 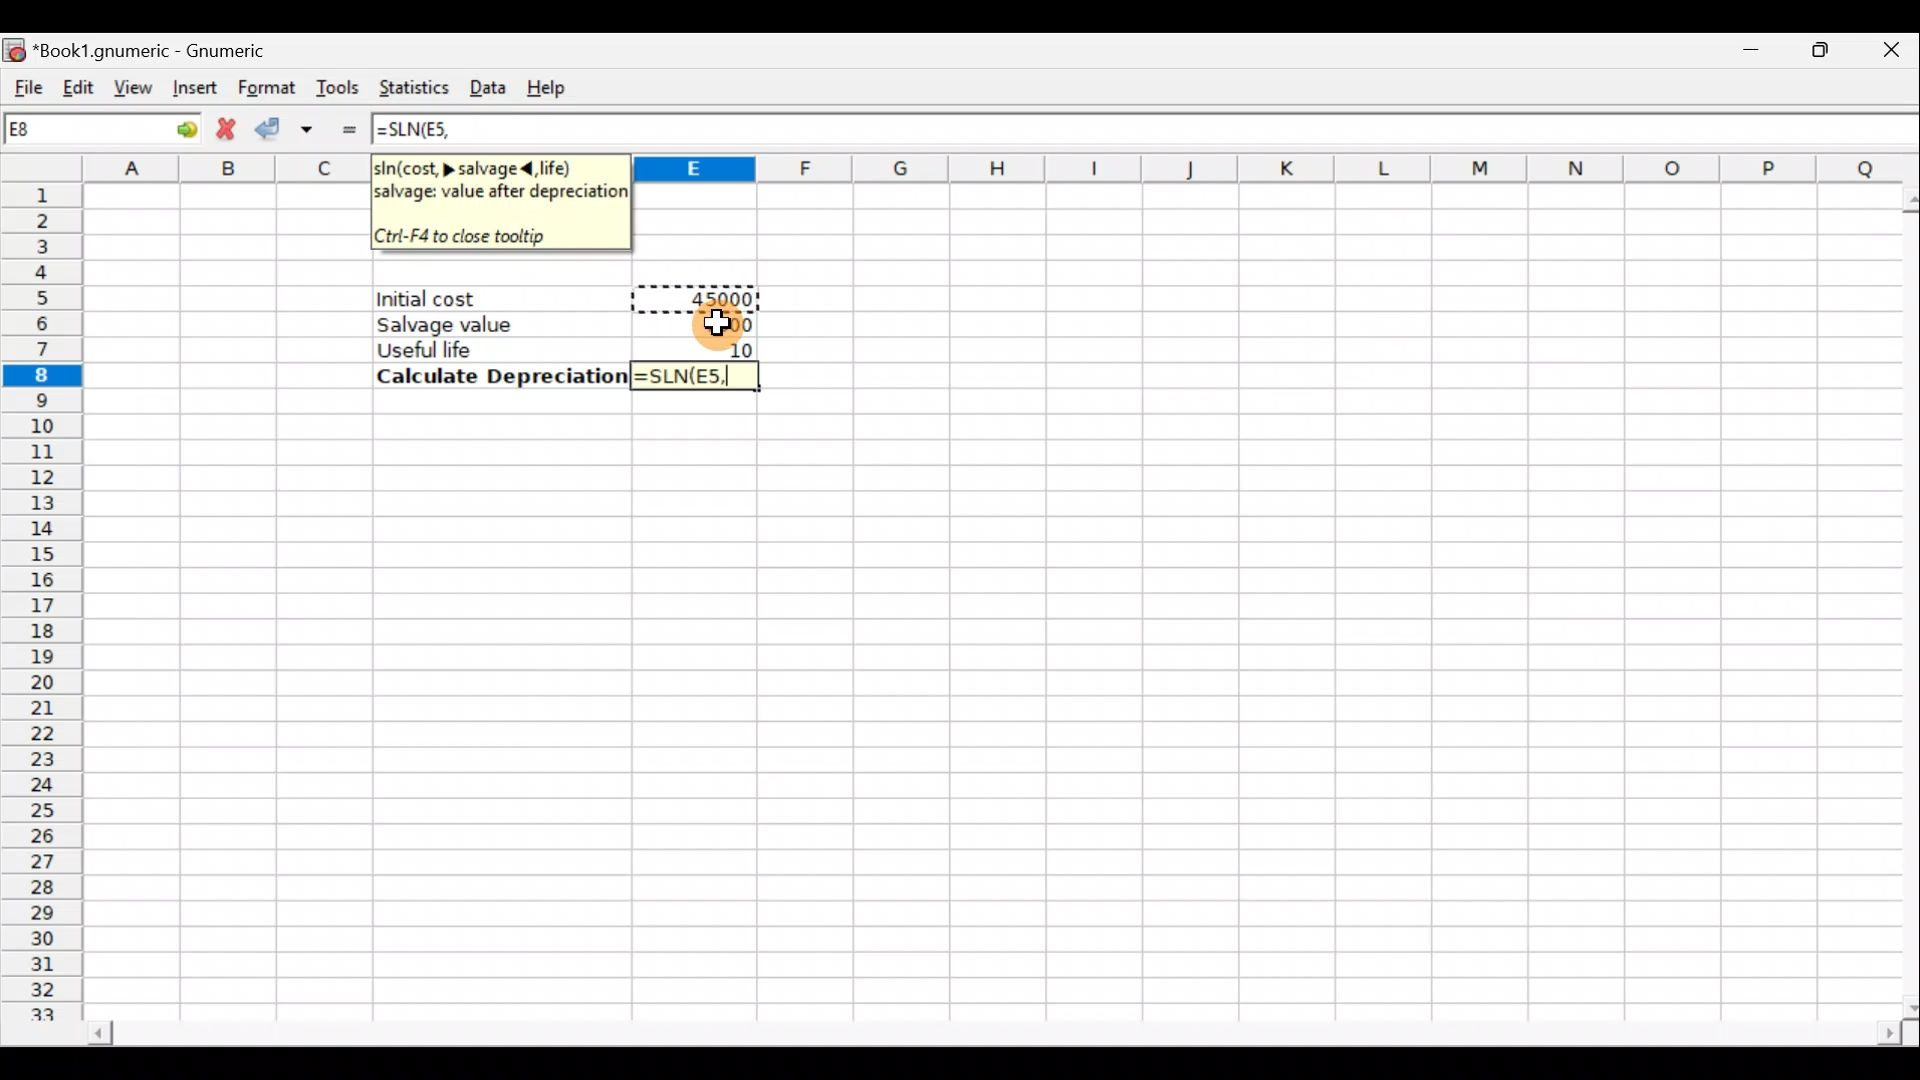 I want to click on Cell name E8, so click(x=67, y=133).